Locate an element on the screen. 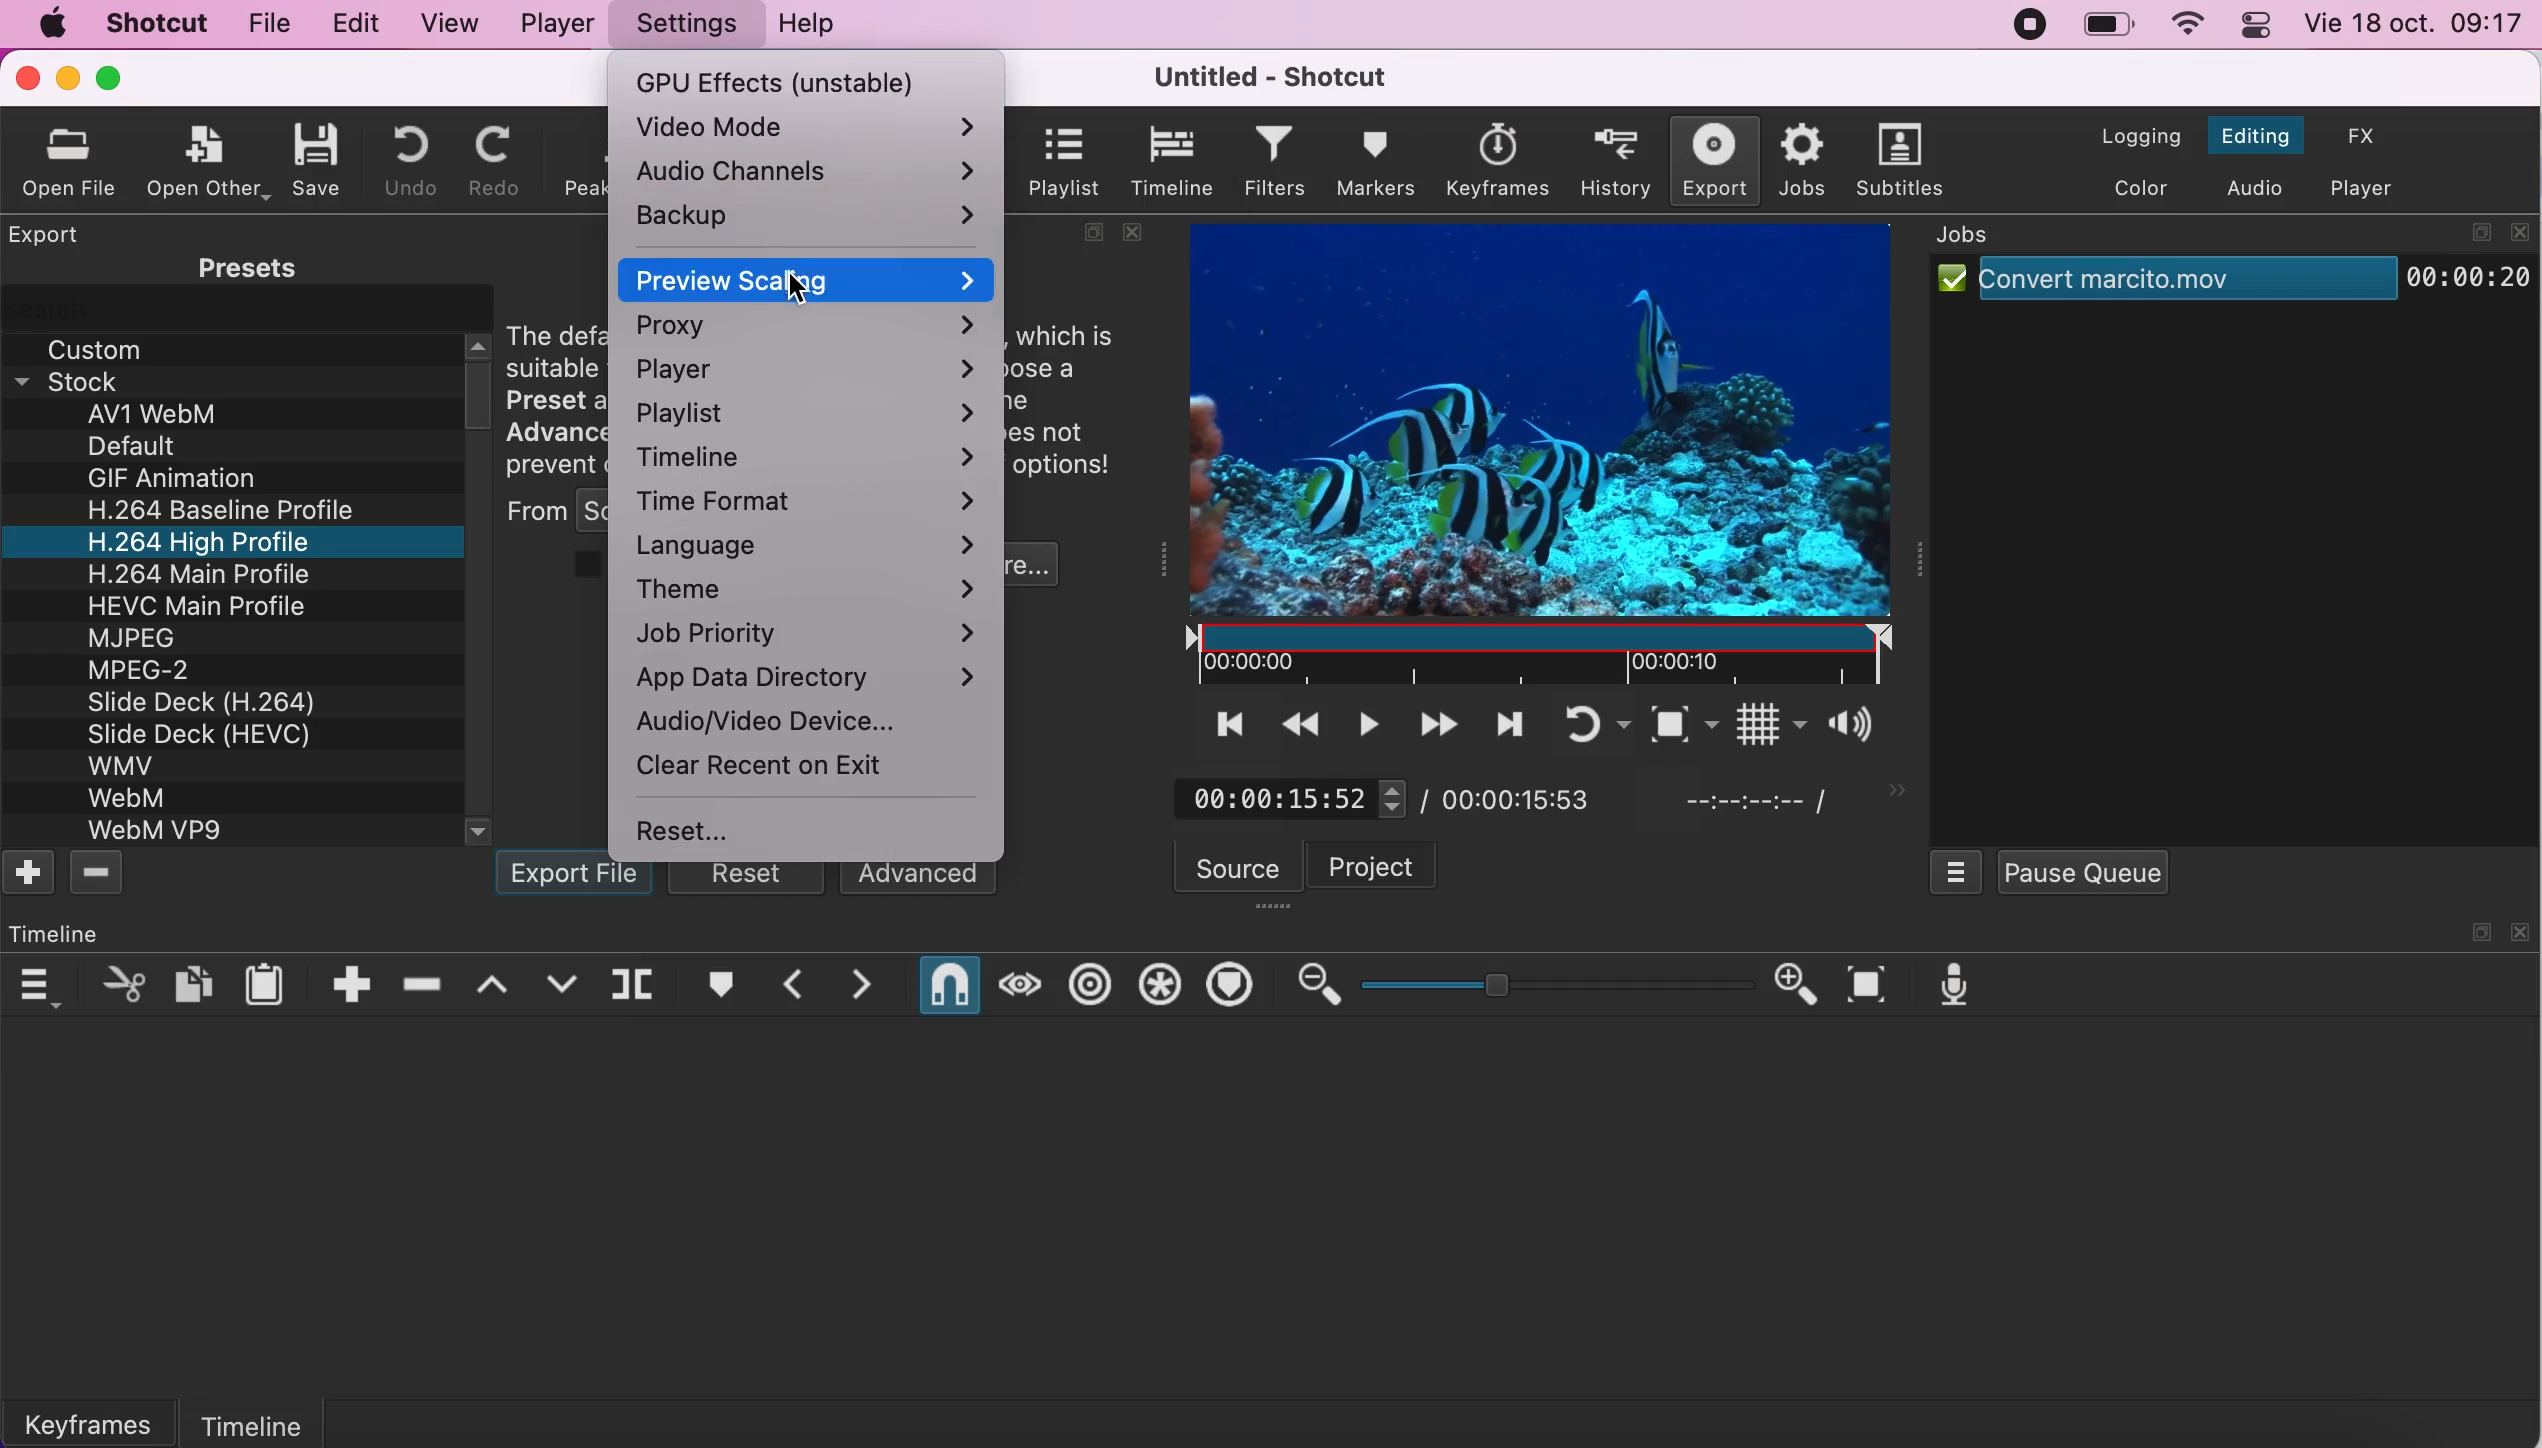 The height and width of the screenshot is (1448, 2542). proxy is located at coordinates (810, 329).